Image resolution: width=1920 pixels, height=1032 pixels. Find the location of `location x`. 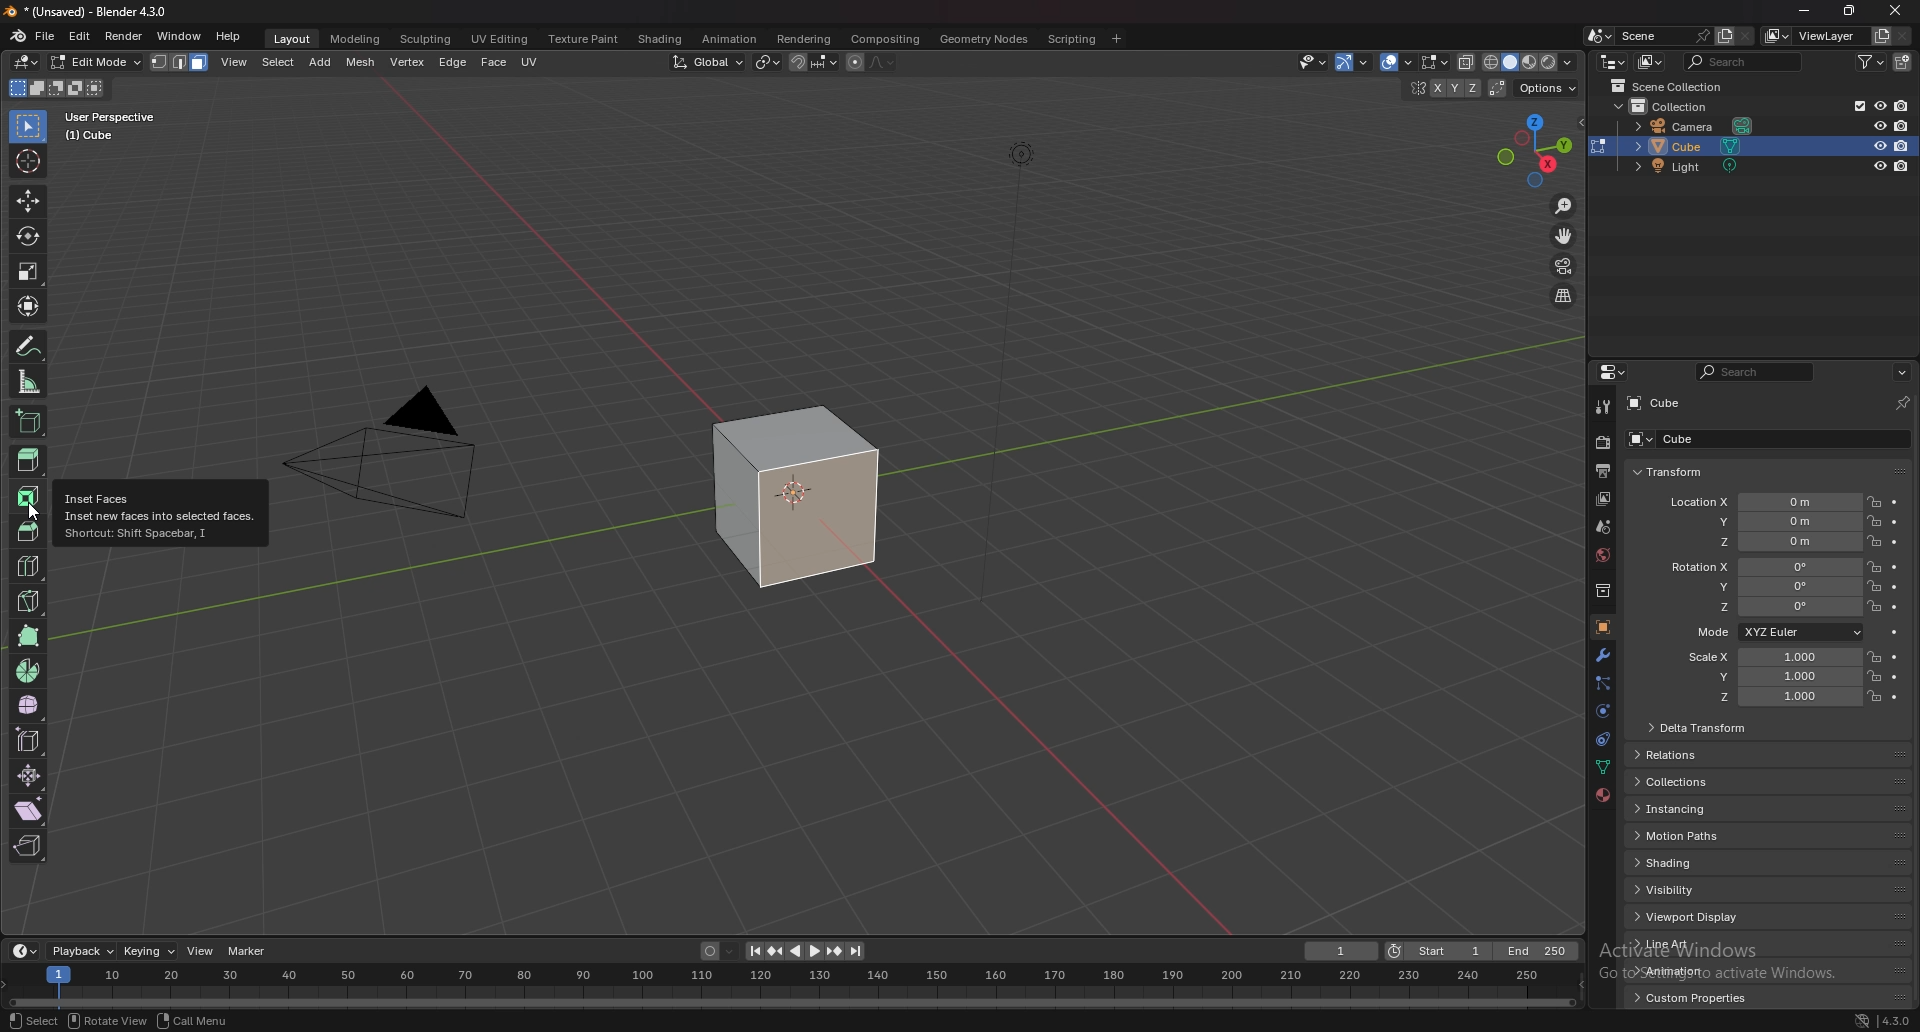

location x is located at coordinates (1764, 503).